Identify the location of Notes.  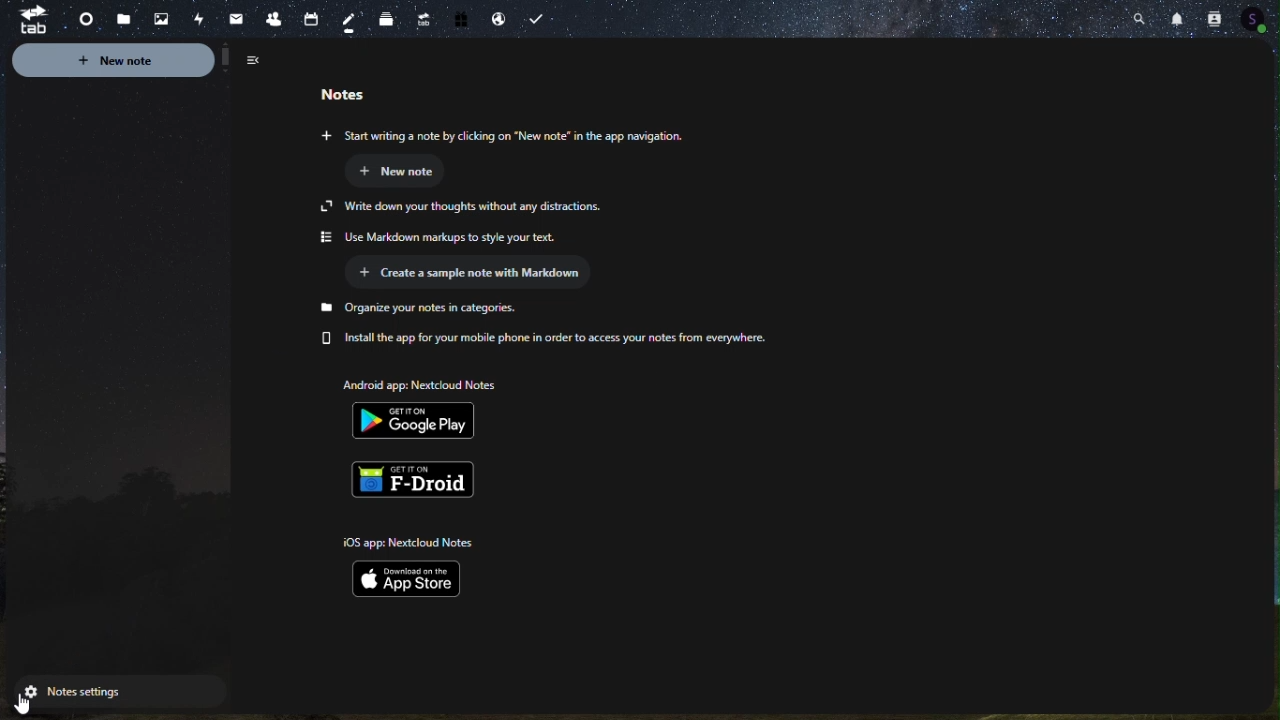
(346, 19).